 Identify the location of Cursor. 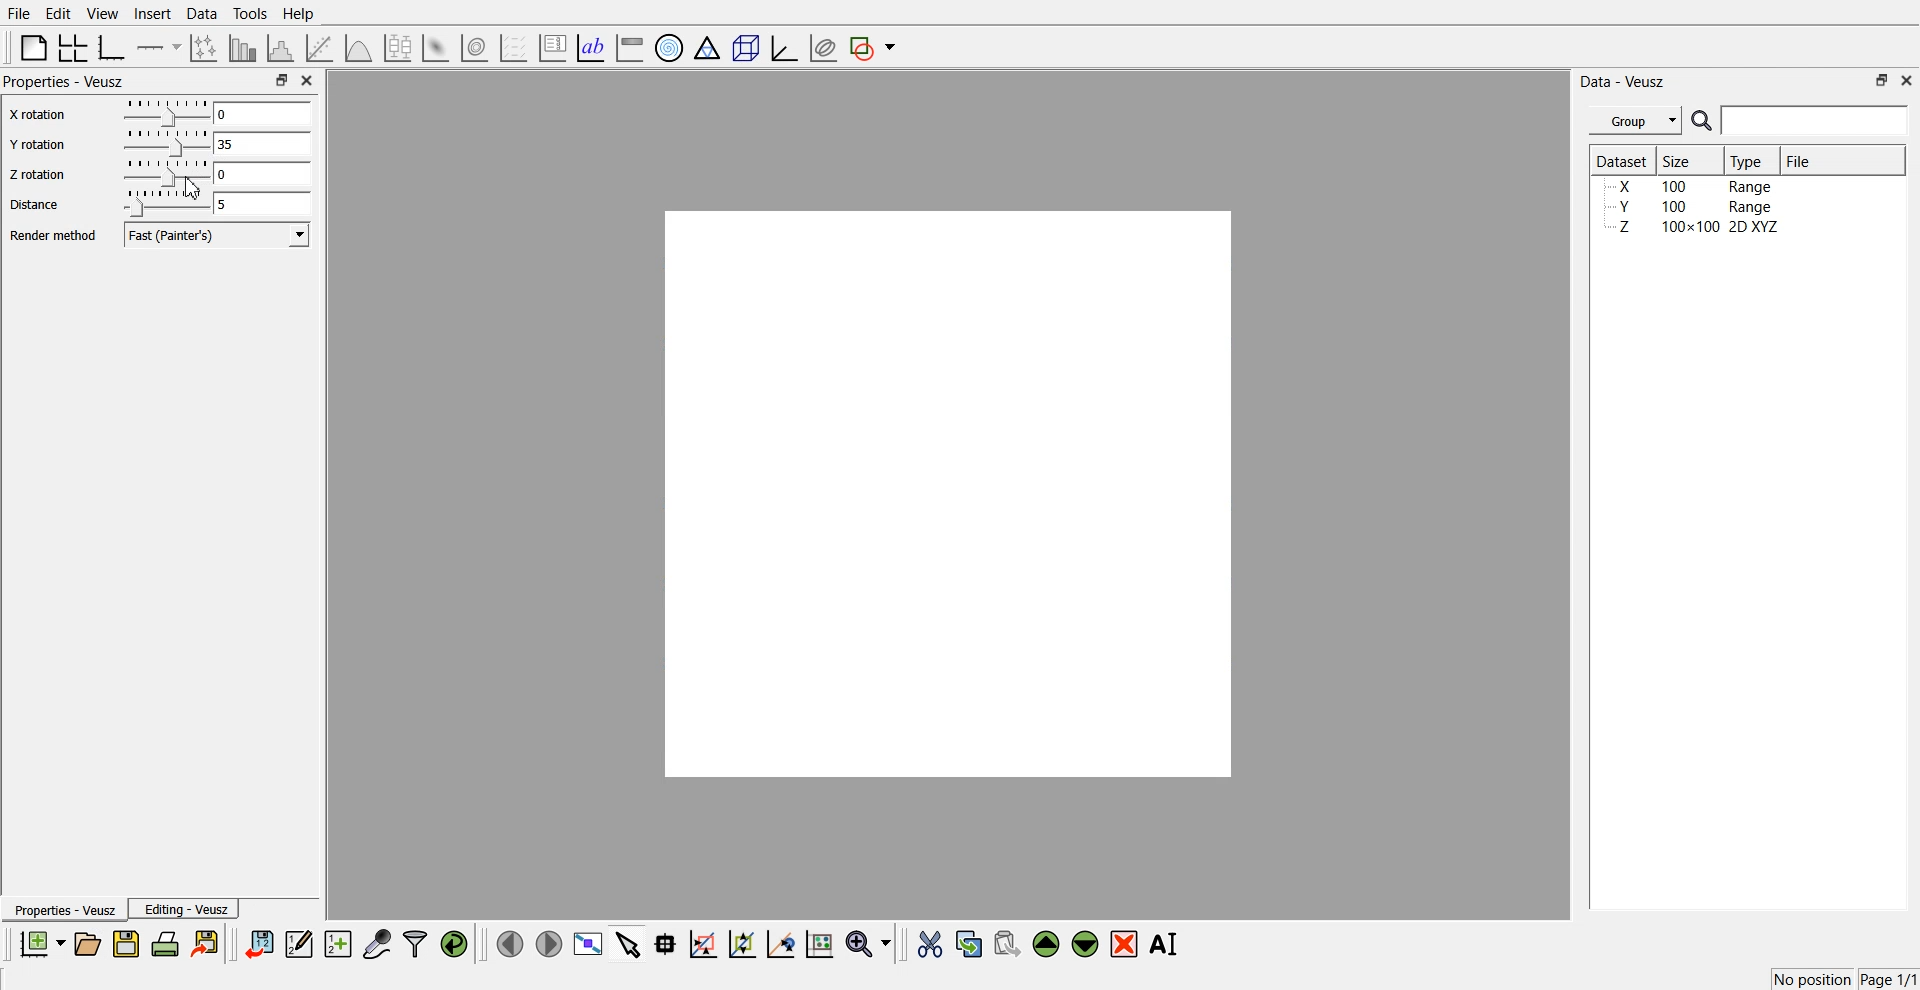
(193, 187).